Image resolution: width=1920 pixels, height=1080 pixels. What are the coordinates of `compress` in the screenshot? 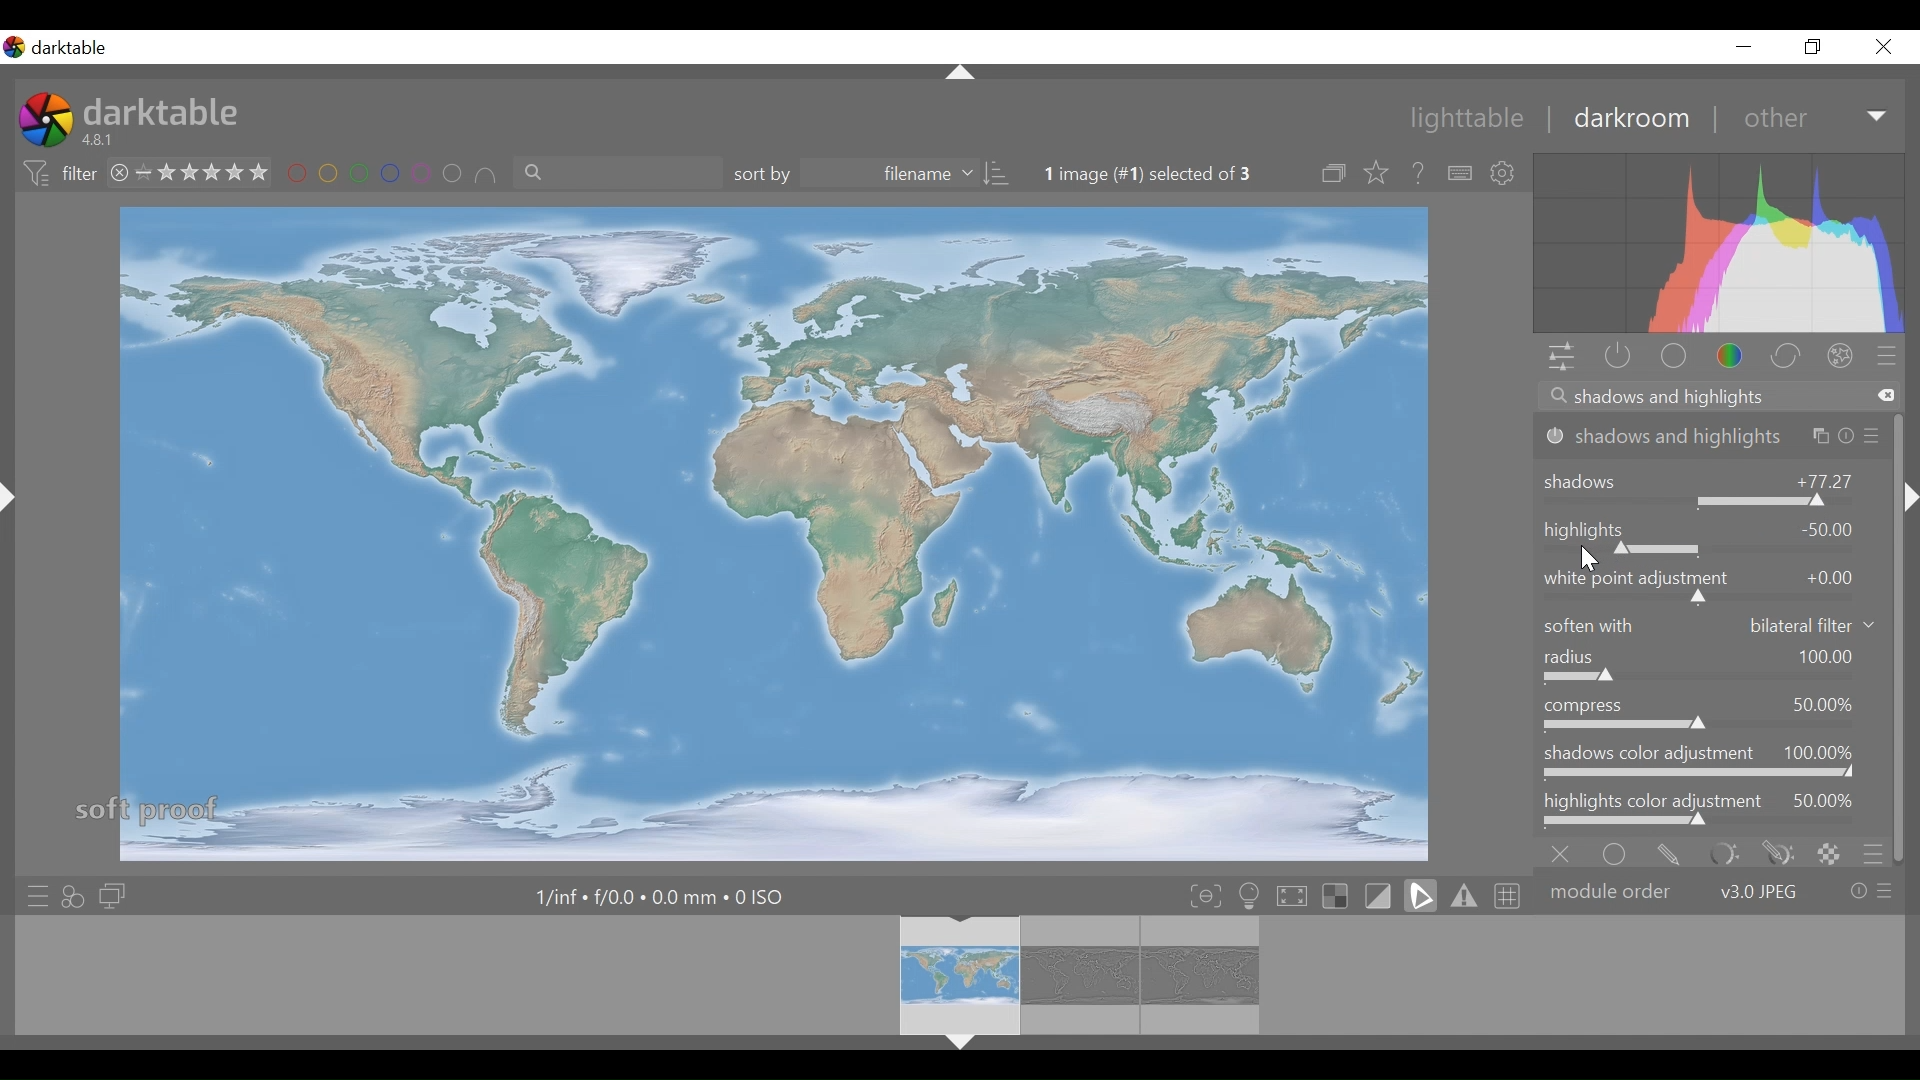 It's located at (1711, 713).